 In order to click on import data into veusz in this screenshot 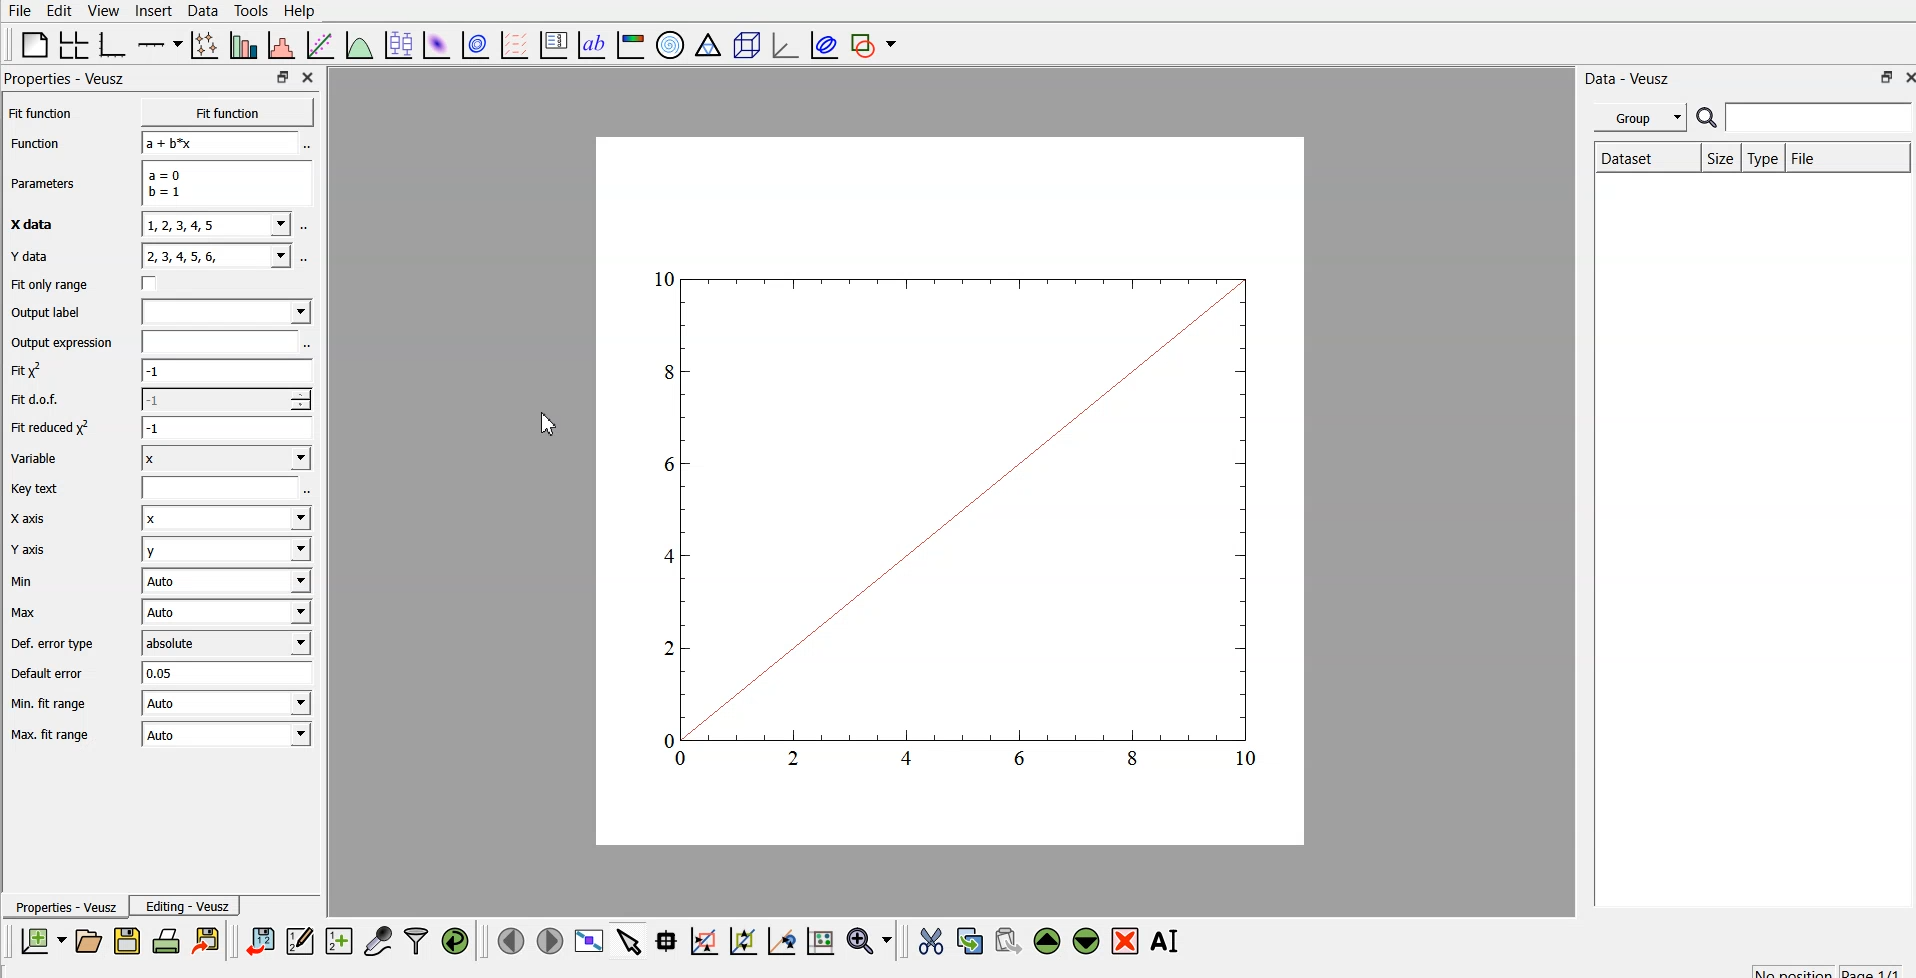, I will do `click(261, 942)`.